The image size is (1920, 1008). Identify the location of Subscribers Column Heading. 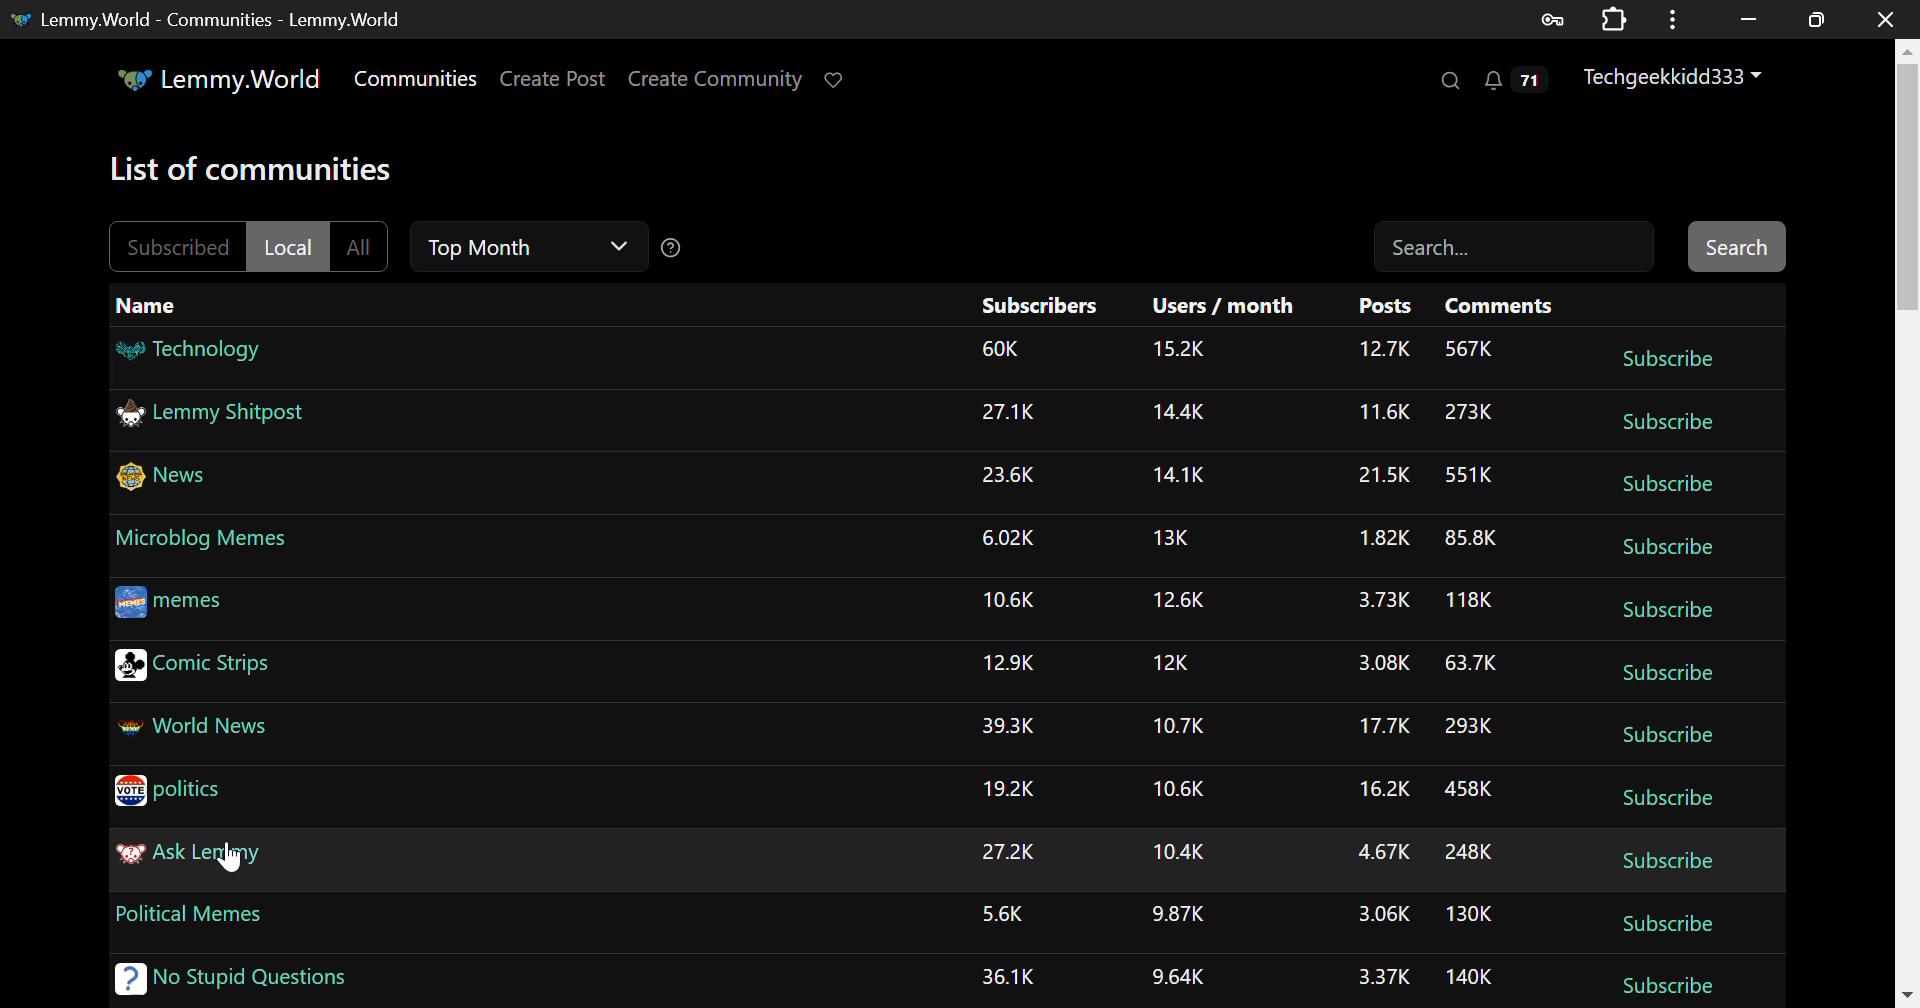
(1052, 301).